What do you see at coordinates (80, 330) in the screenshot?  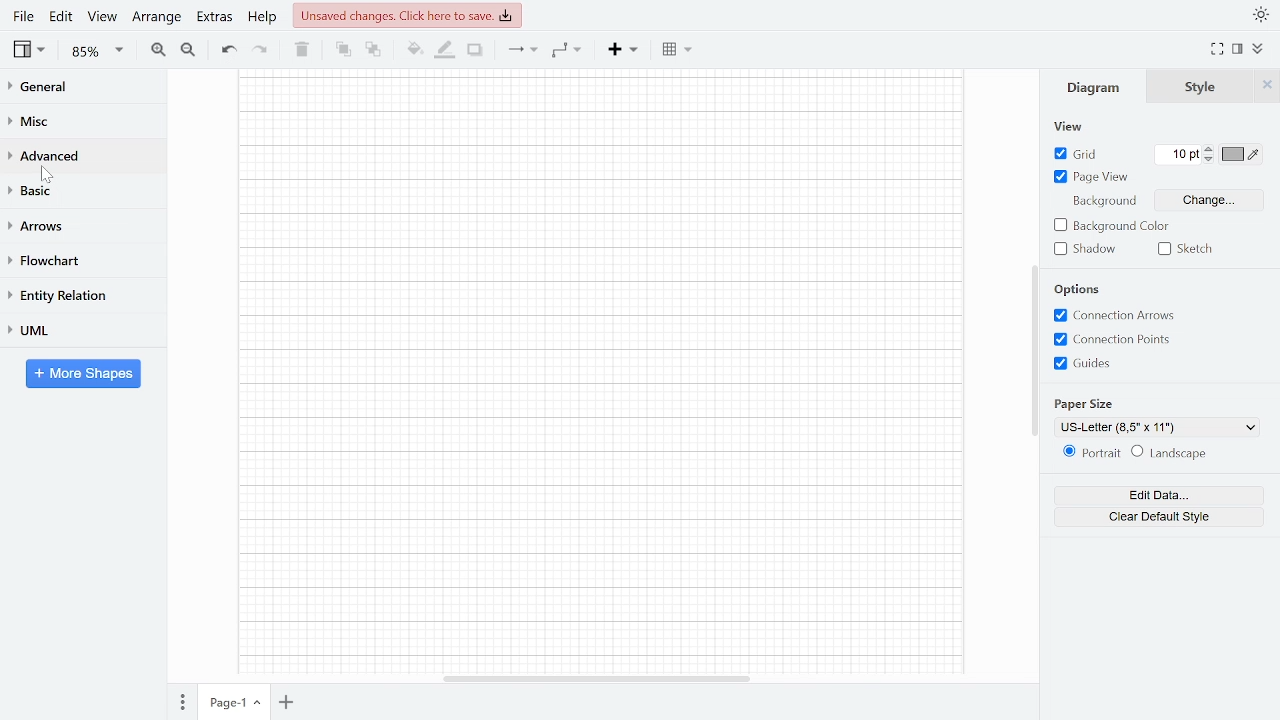 I see `UML` at bounding box center [80, 330].